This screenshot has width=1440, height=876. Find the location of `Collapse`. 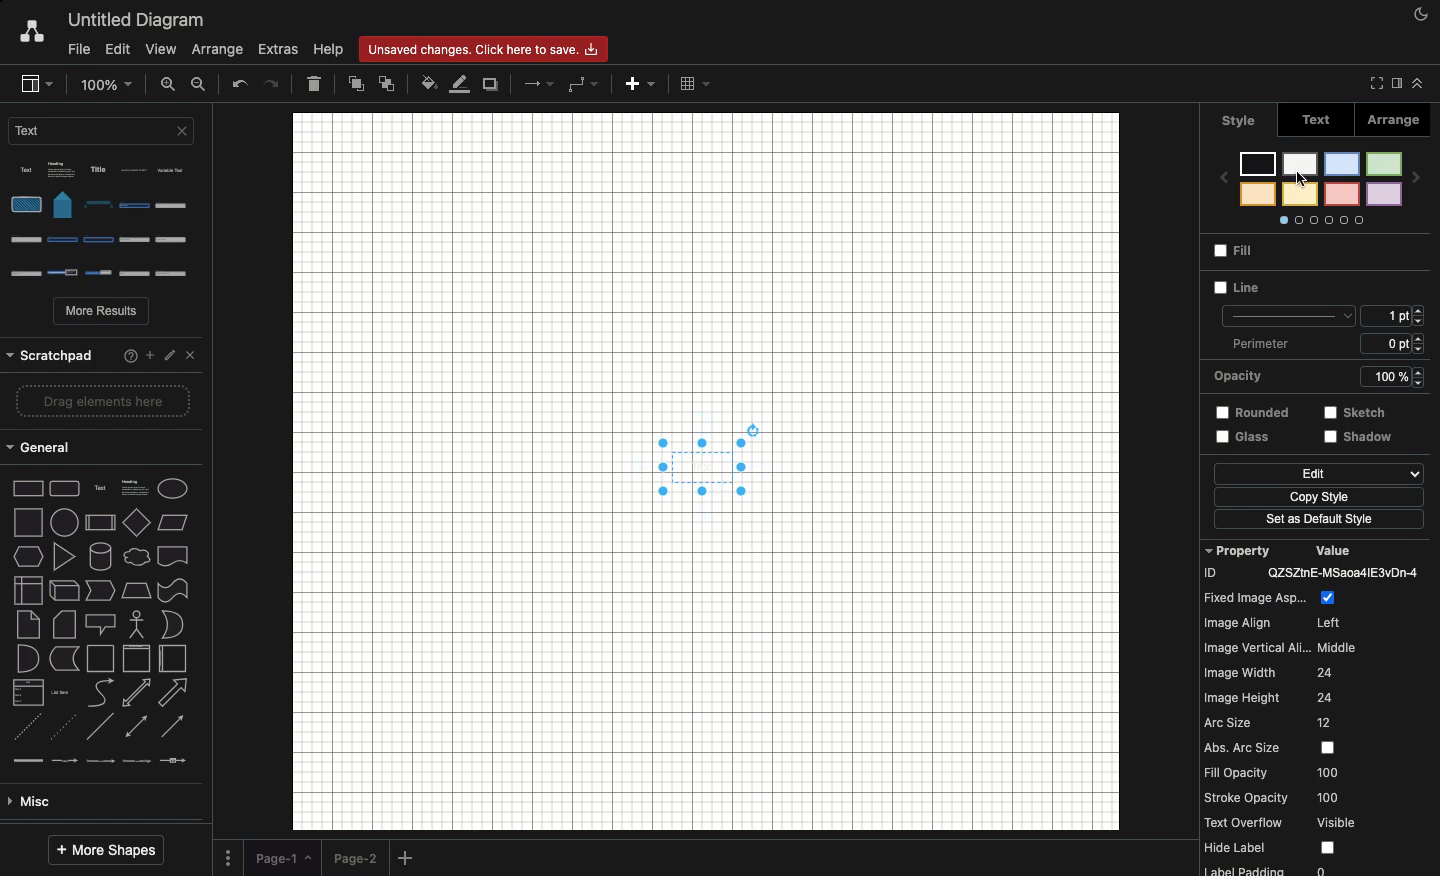

Collapse is located at coordinates (1418, 83).